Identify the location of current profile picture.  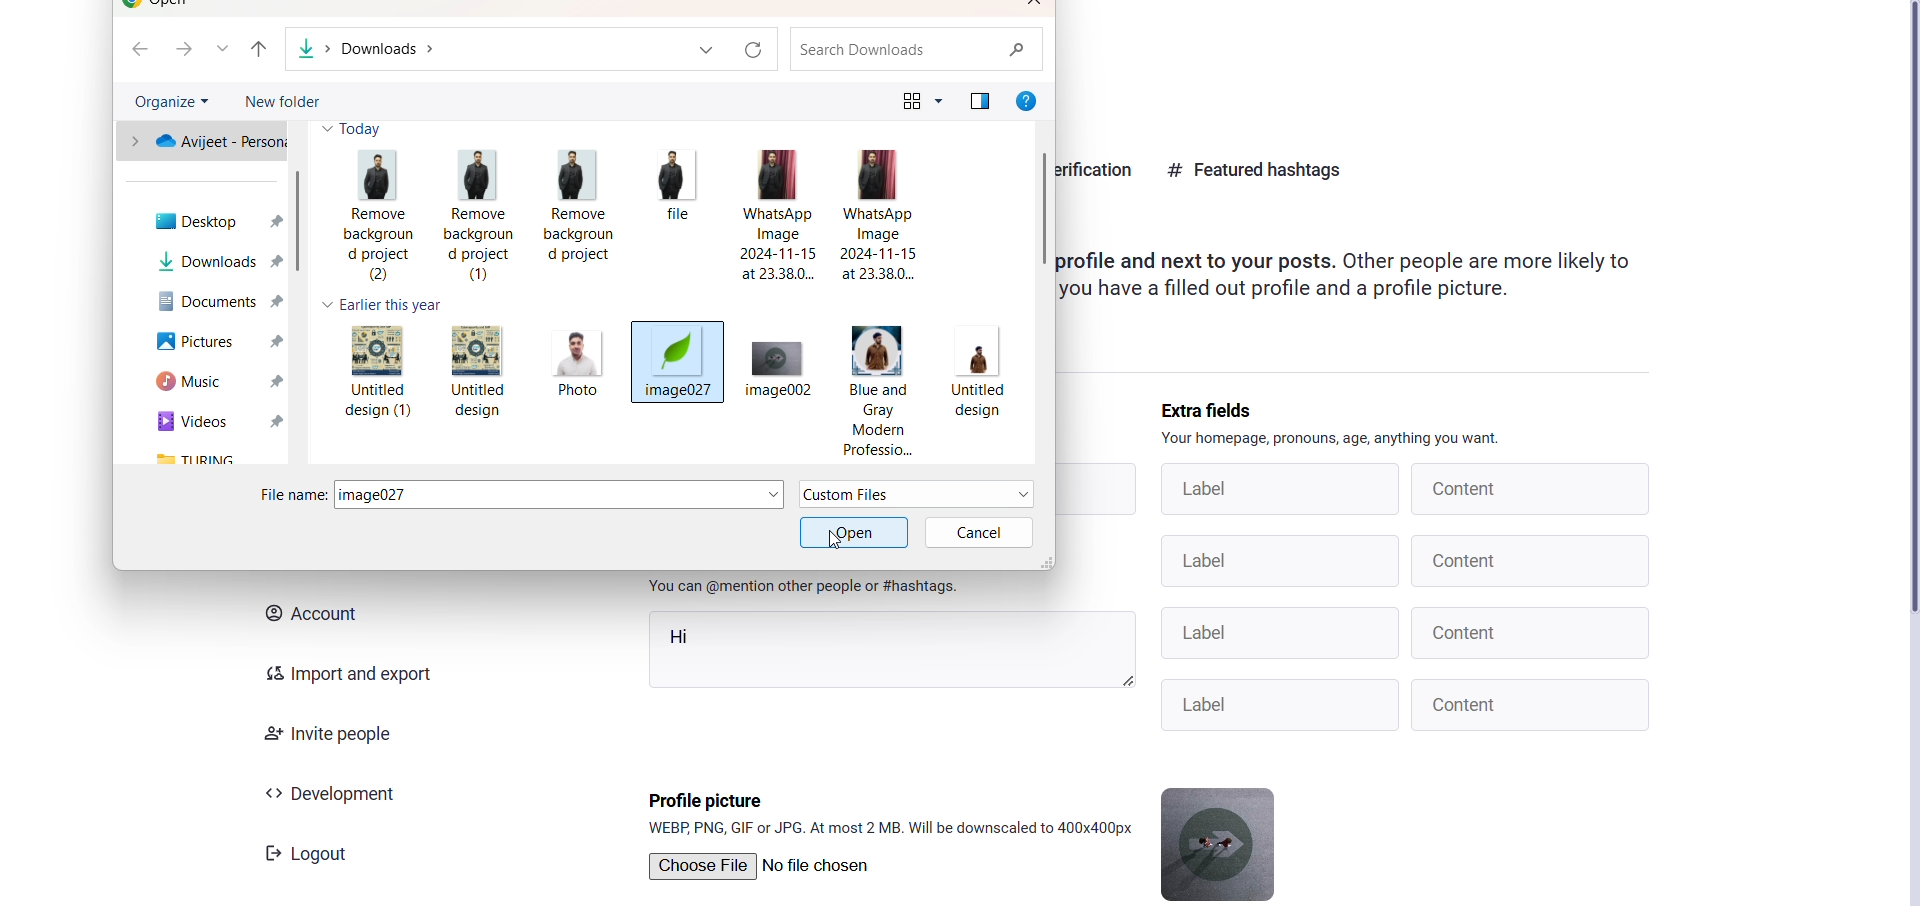
(1222, 842).